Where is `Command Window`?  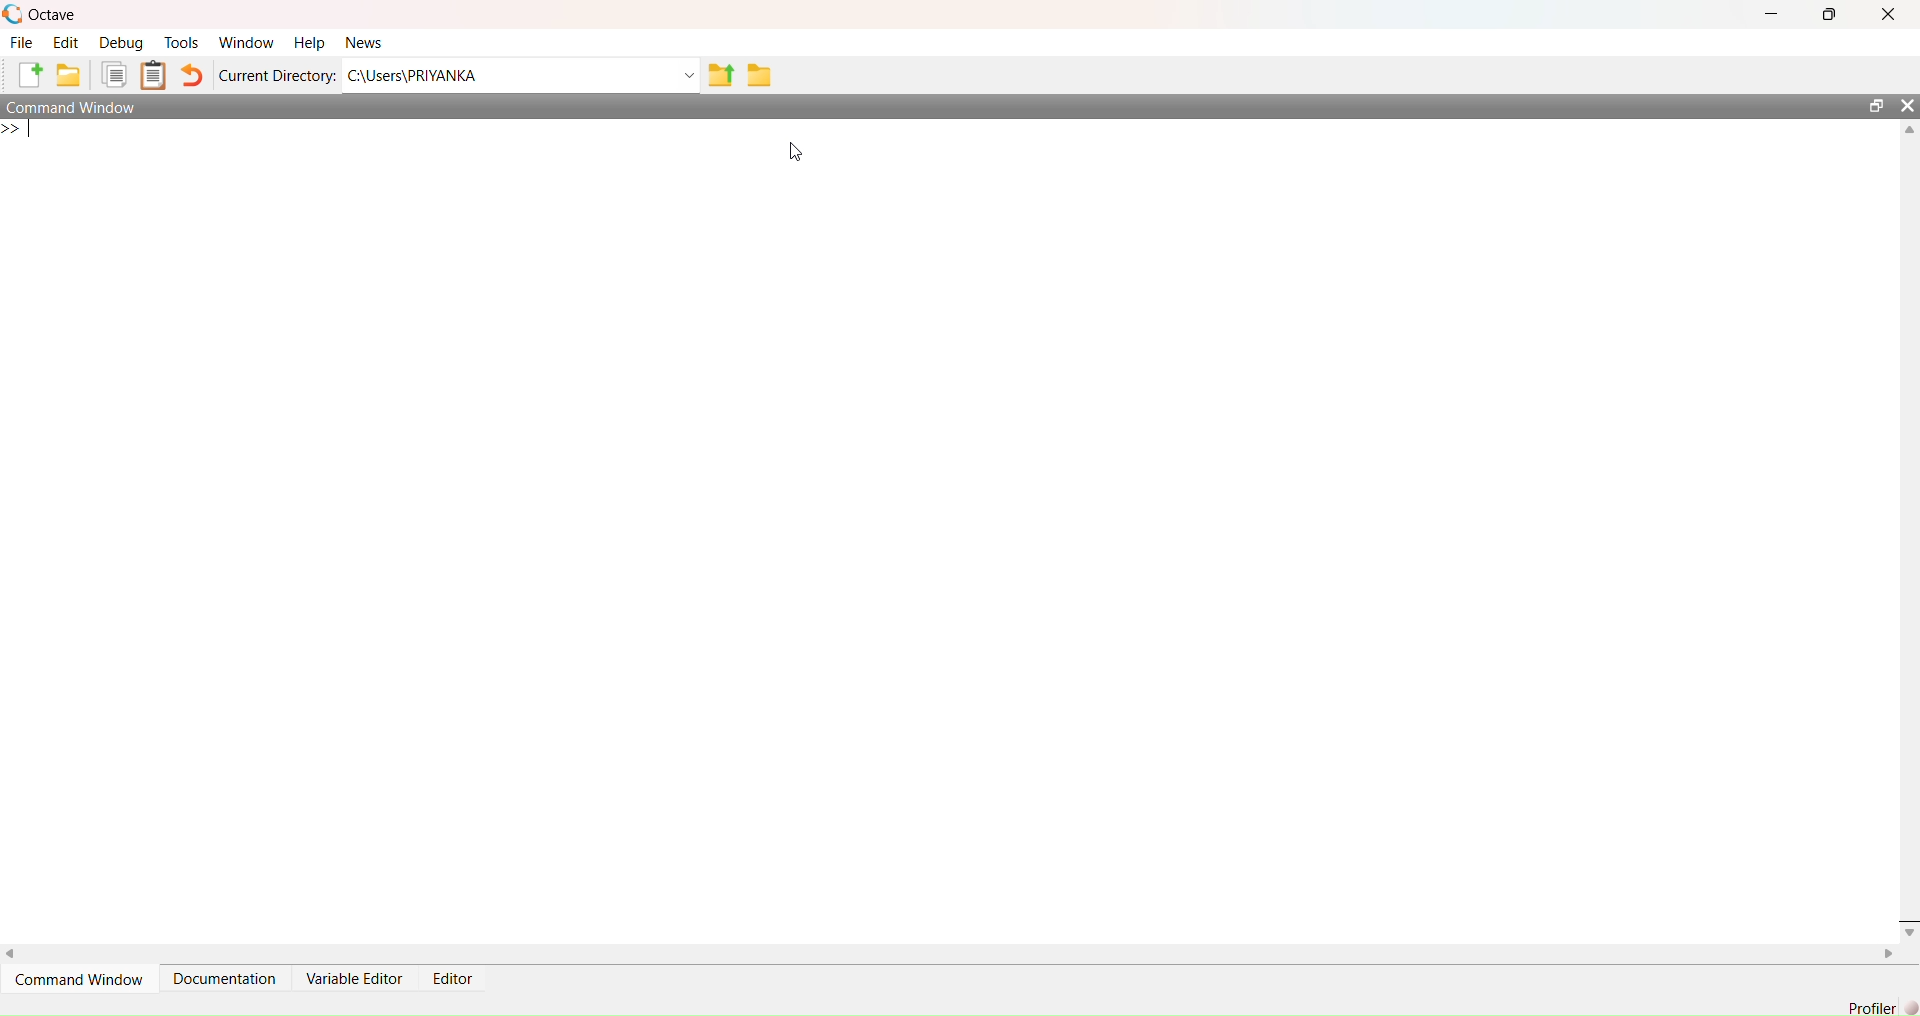
Command Window is located at coordinates (77, 978).